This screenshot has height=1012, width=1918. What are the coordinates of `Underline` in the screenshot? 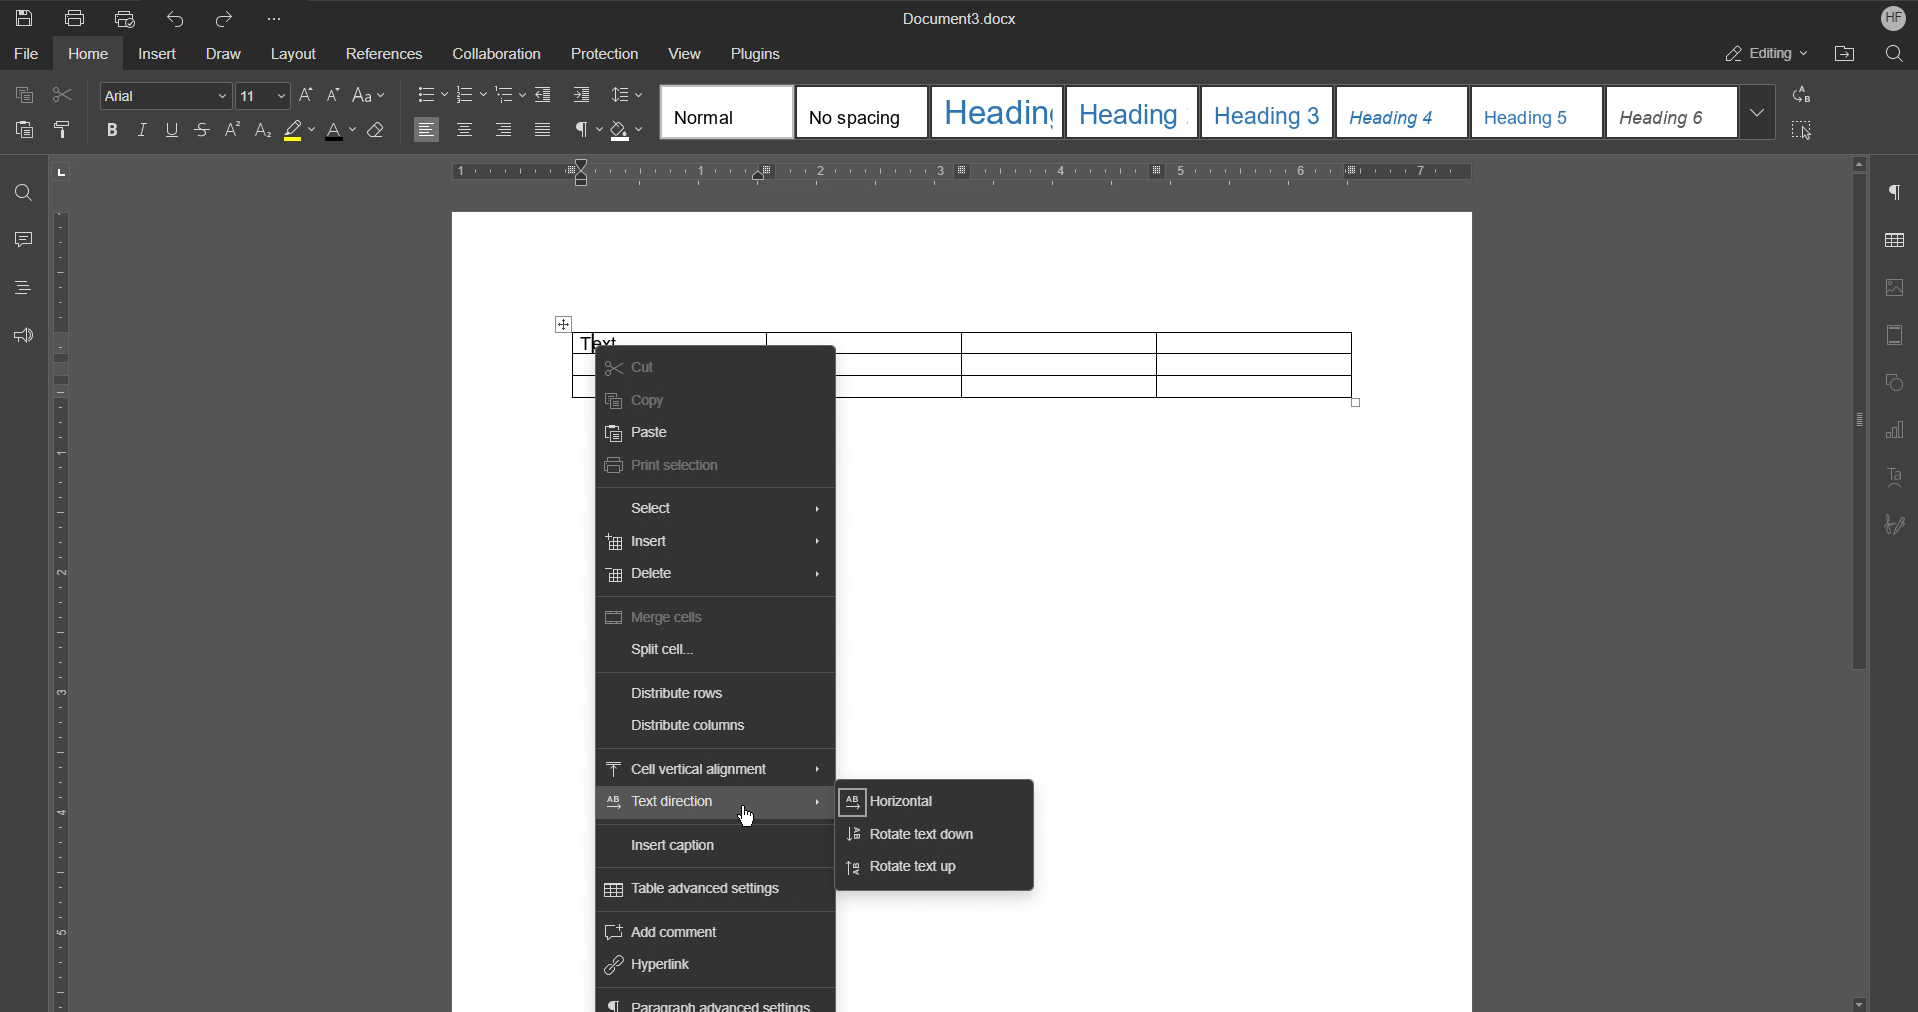 It's located at (172, 130).